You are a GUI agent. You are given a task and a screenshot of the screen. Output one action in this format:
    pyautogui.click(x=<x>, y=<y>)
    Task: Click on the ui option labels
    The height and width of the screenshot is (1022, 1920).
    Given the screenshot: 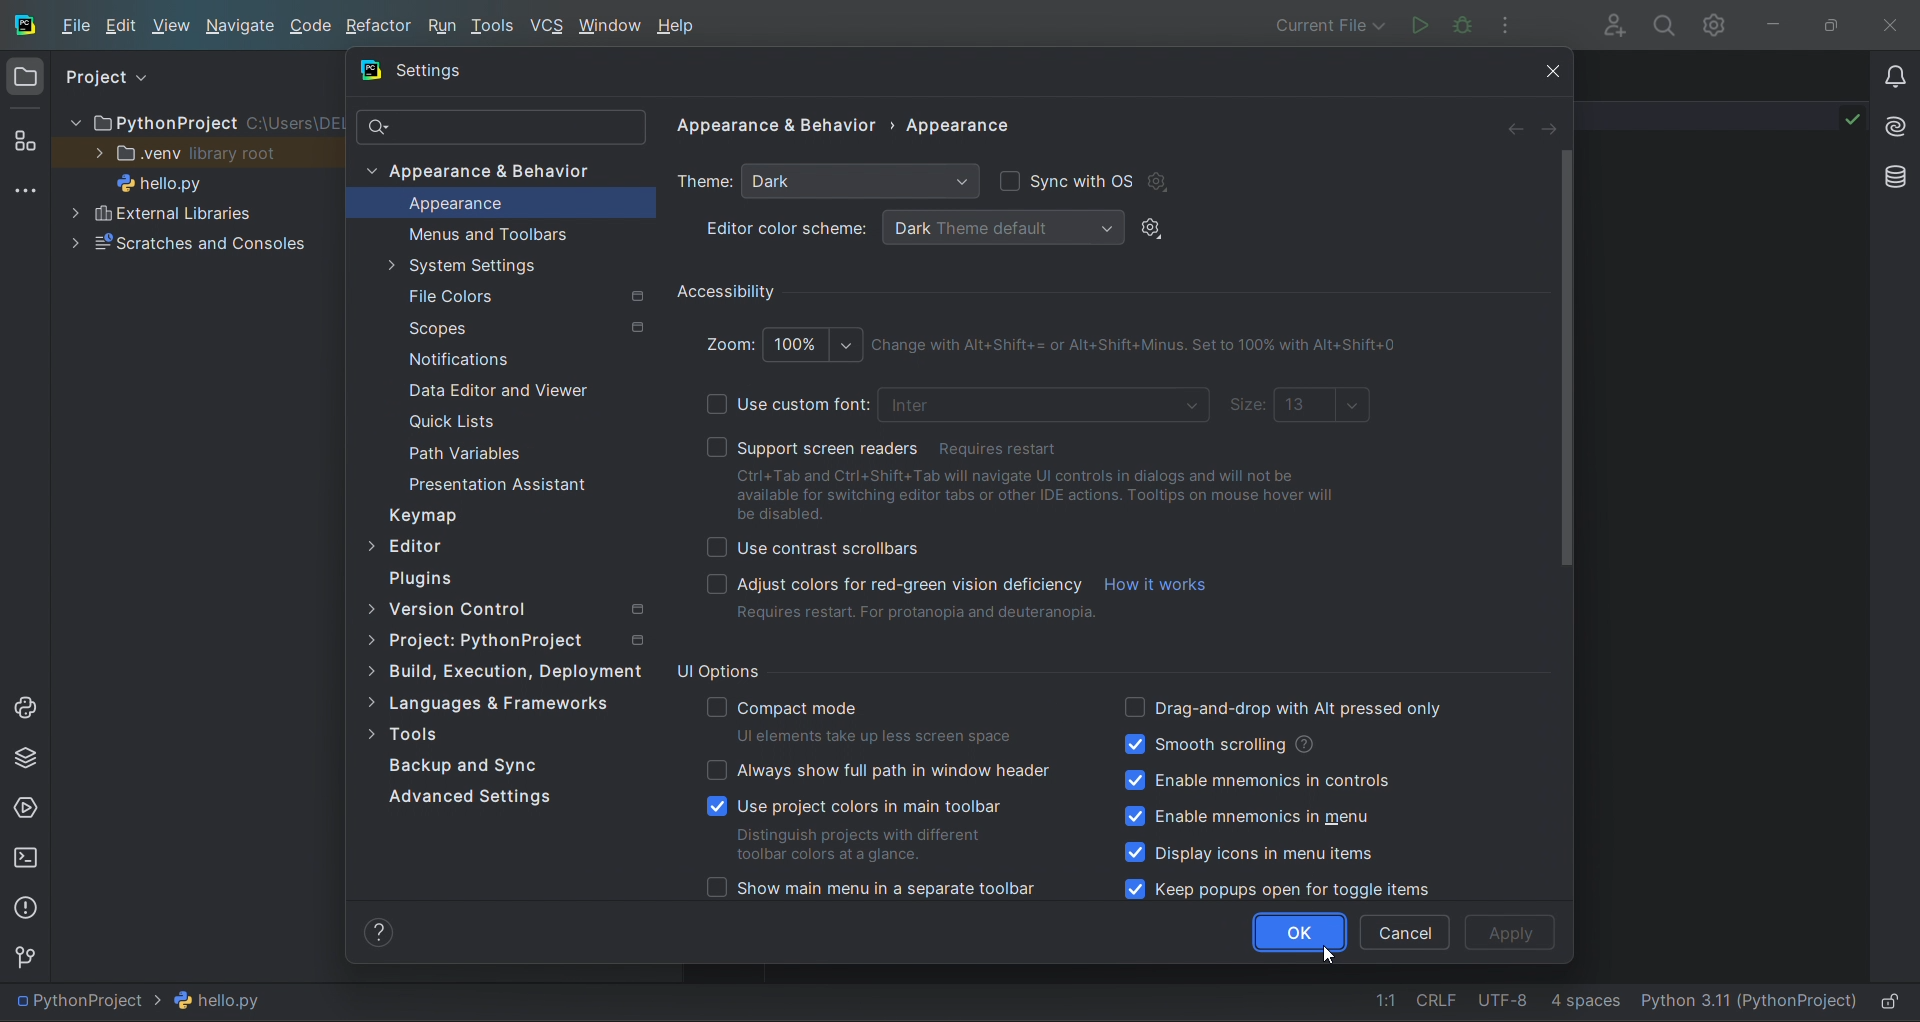 What is the action you would take?
    pyautogui.click(x=900, y=797)
    